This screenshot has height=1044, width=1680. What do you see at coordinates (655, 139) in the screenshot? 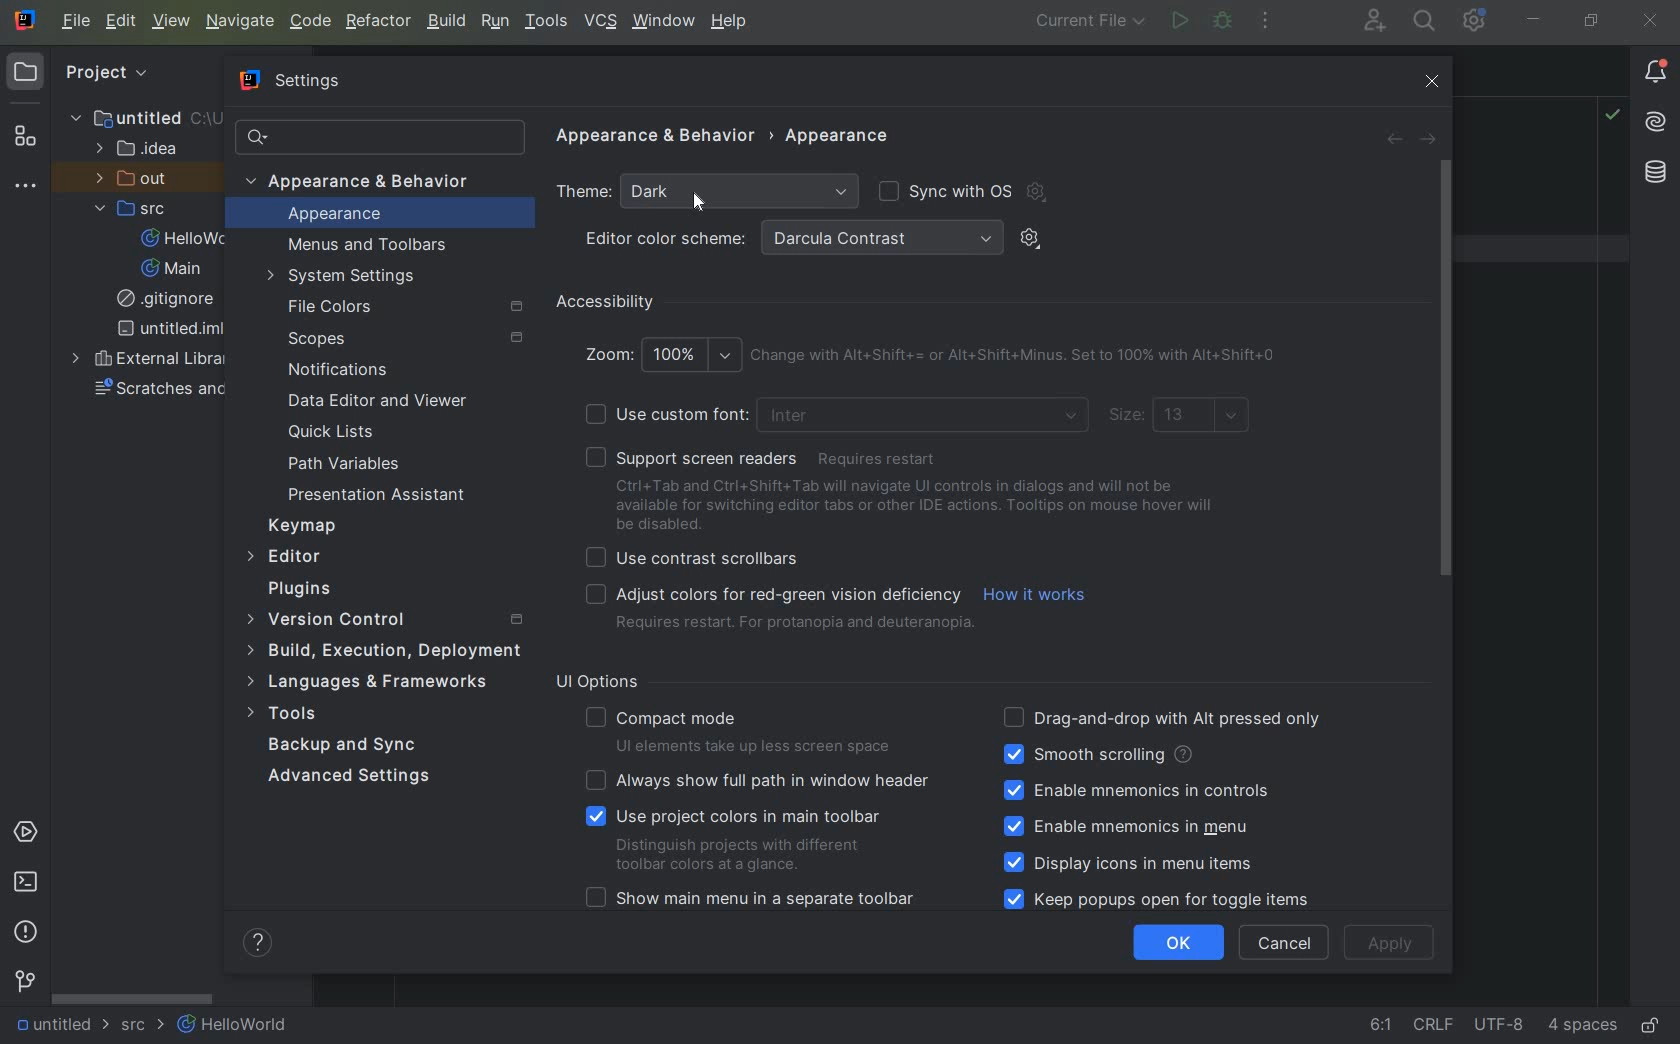
I see `APPEARANCE & BEHAVIOR` at bounding box center [655, 139].